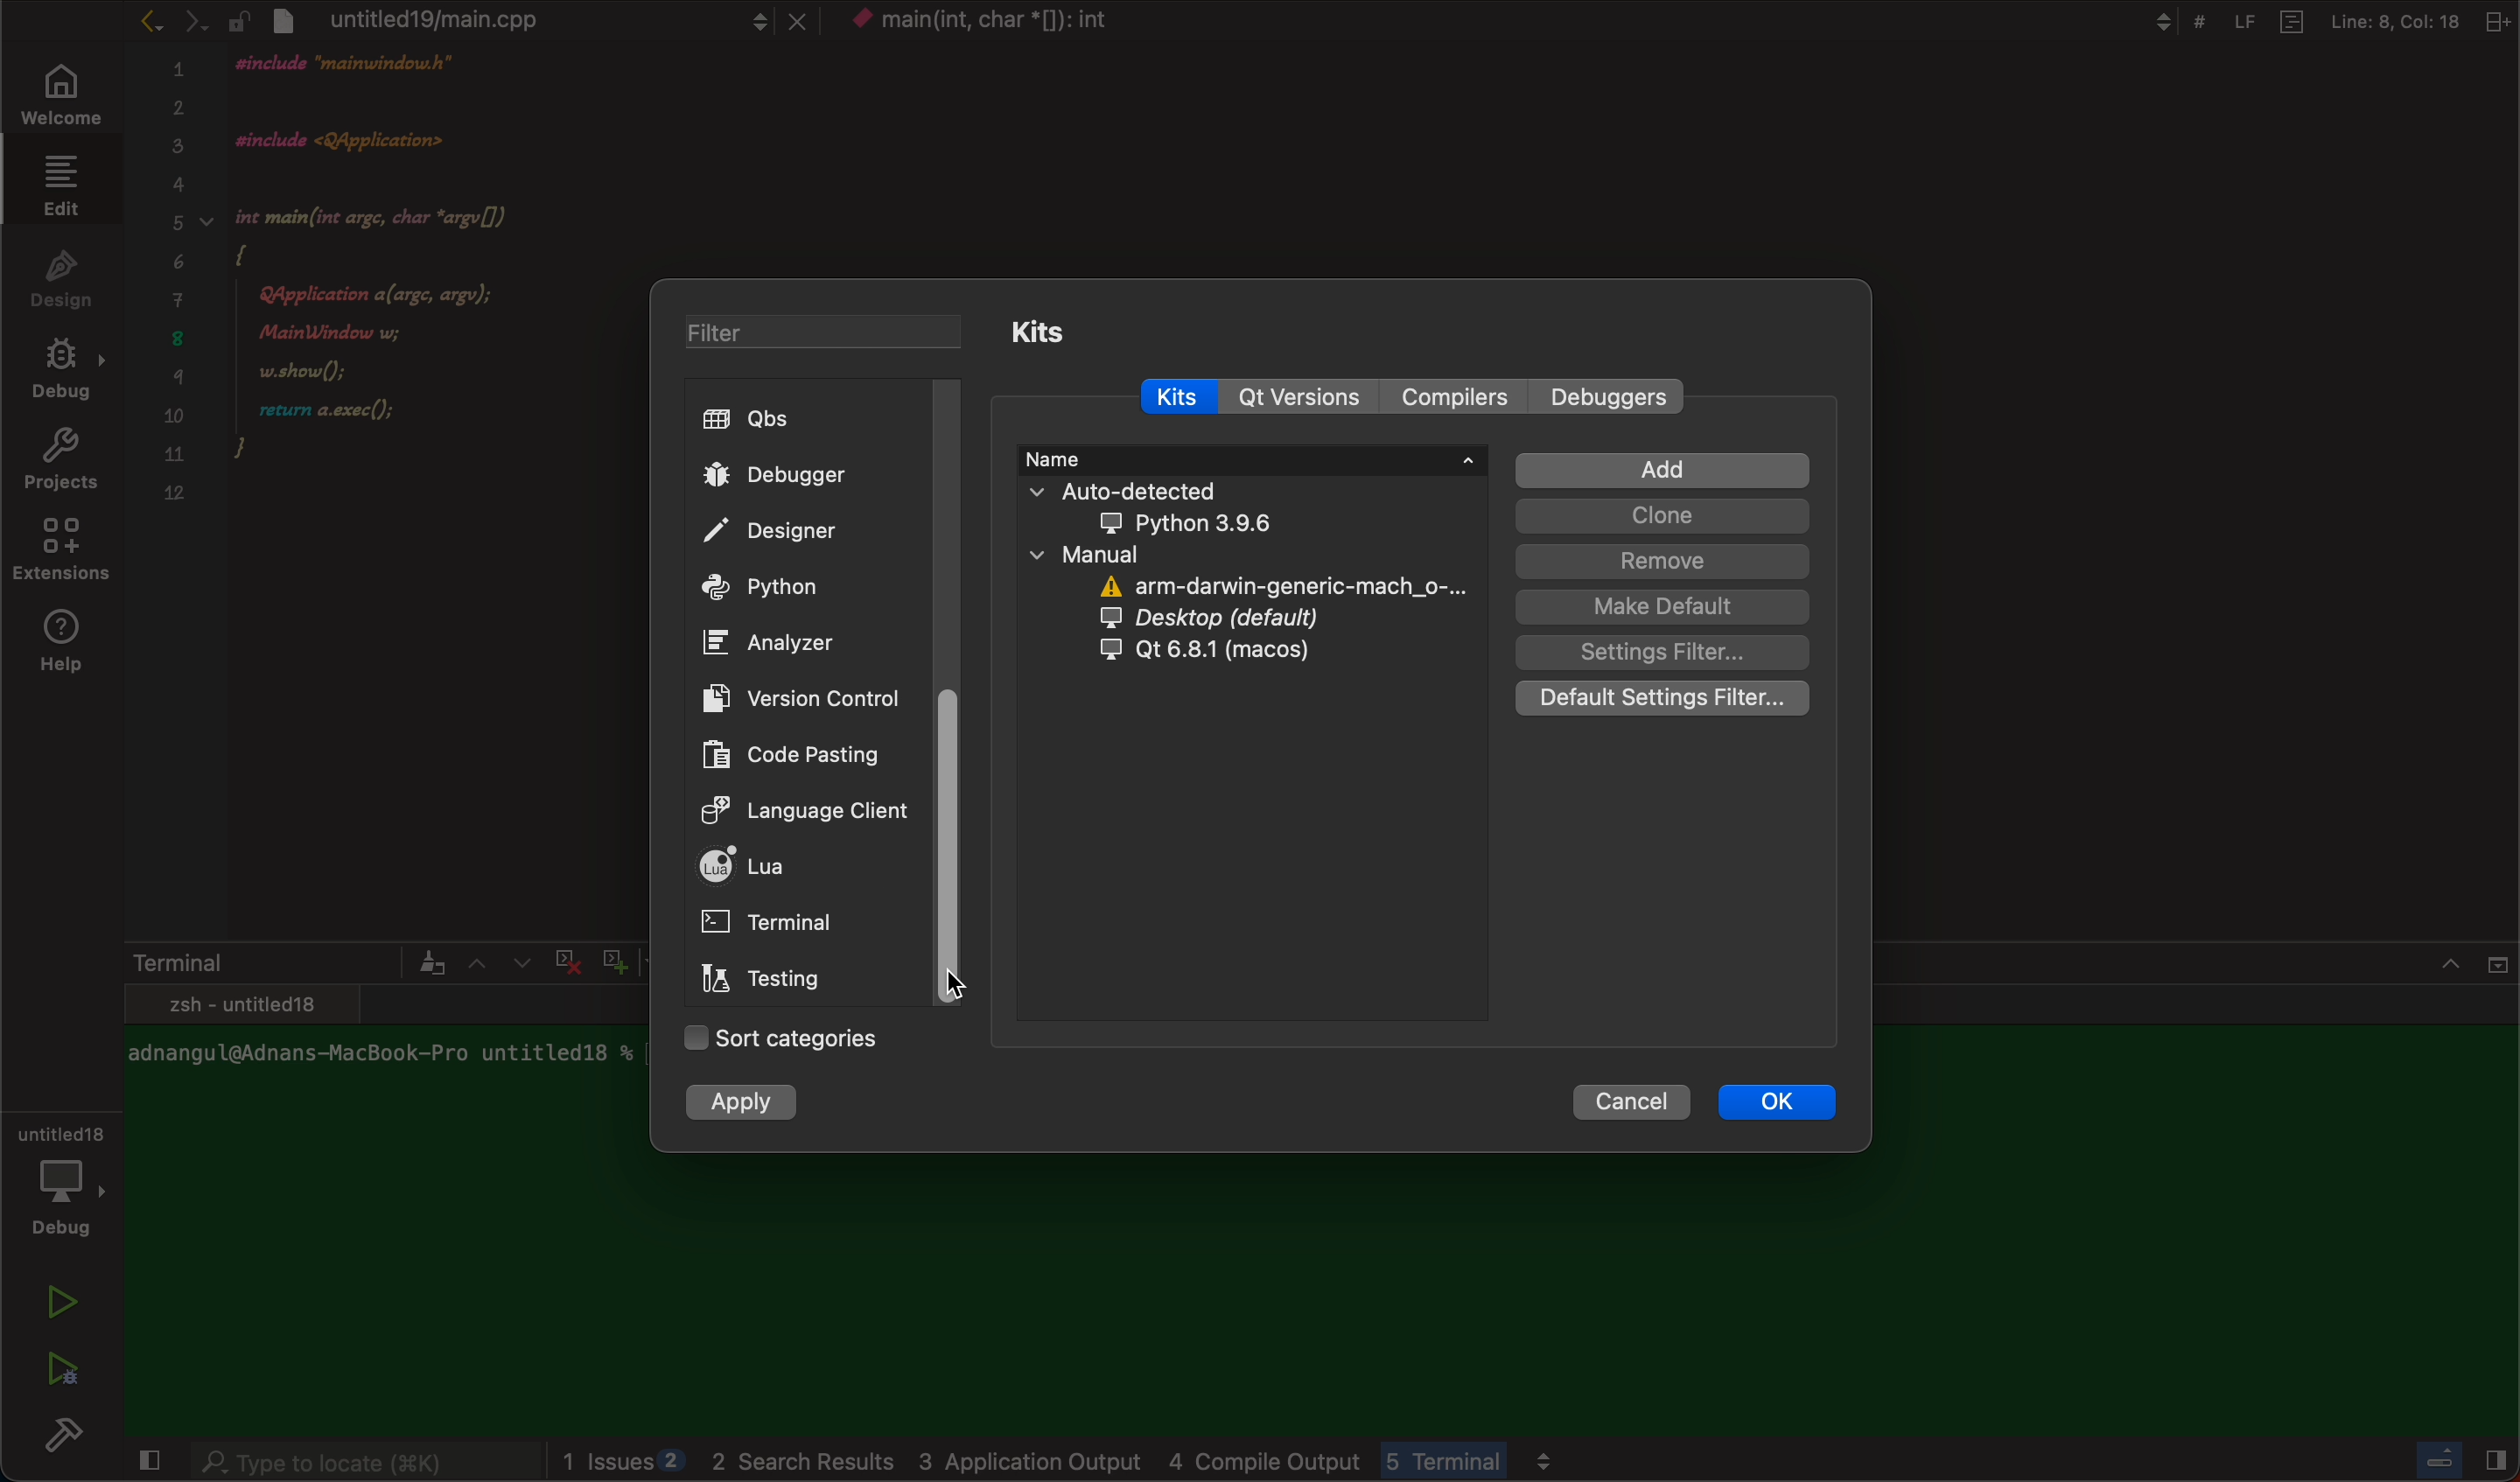 The width and height of the screenshot is (2520, 1482). Describe the element at coordinates (2455, 1464) in the screenshot. I see `` at that location.